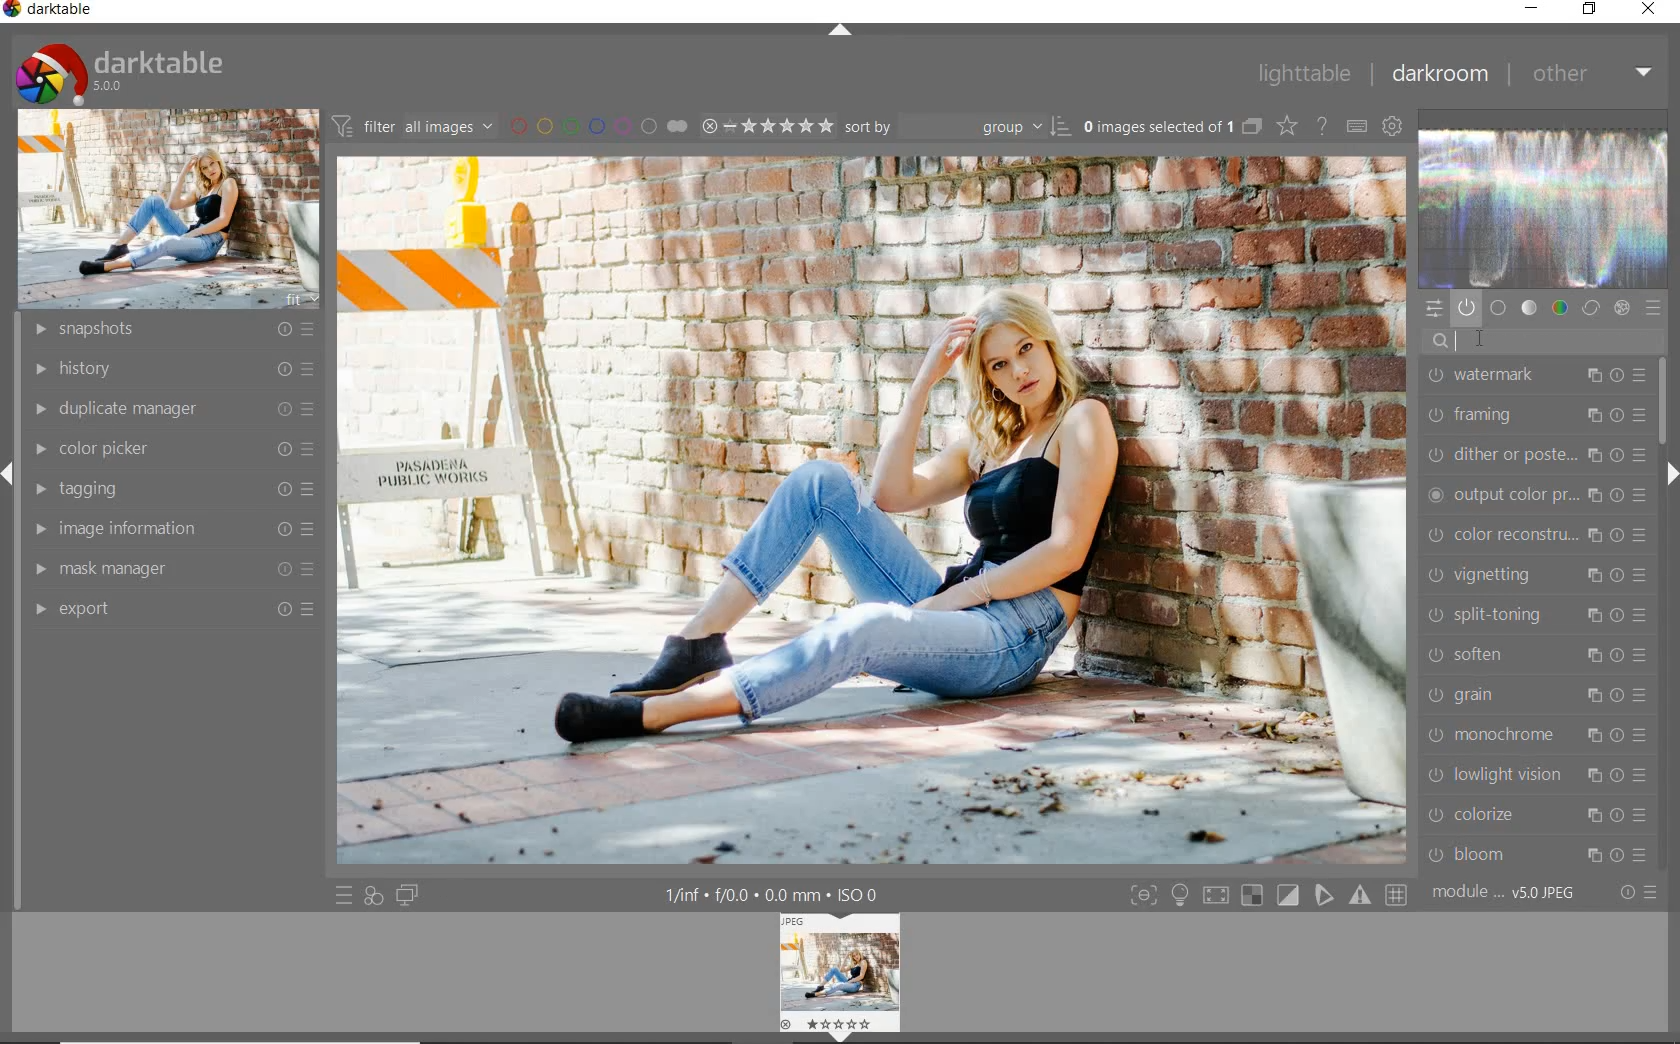 This screenshot has width=1680, height=1044. What do you see at coordinates (1533, 377) in the screenshot?
I see `watermark` at bounding box center [1533, 377].